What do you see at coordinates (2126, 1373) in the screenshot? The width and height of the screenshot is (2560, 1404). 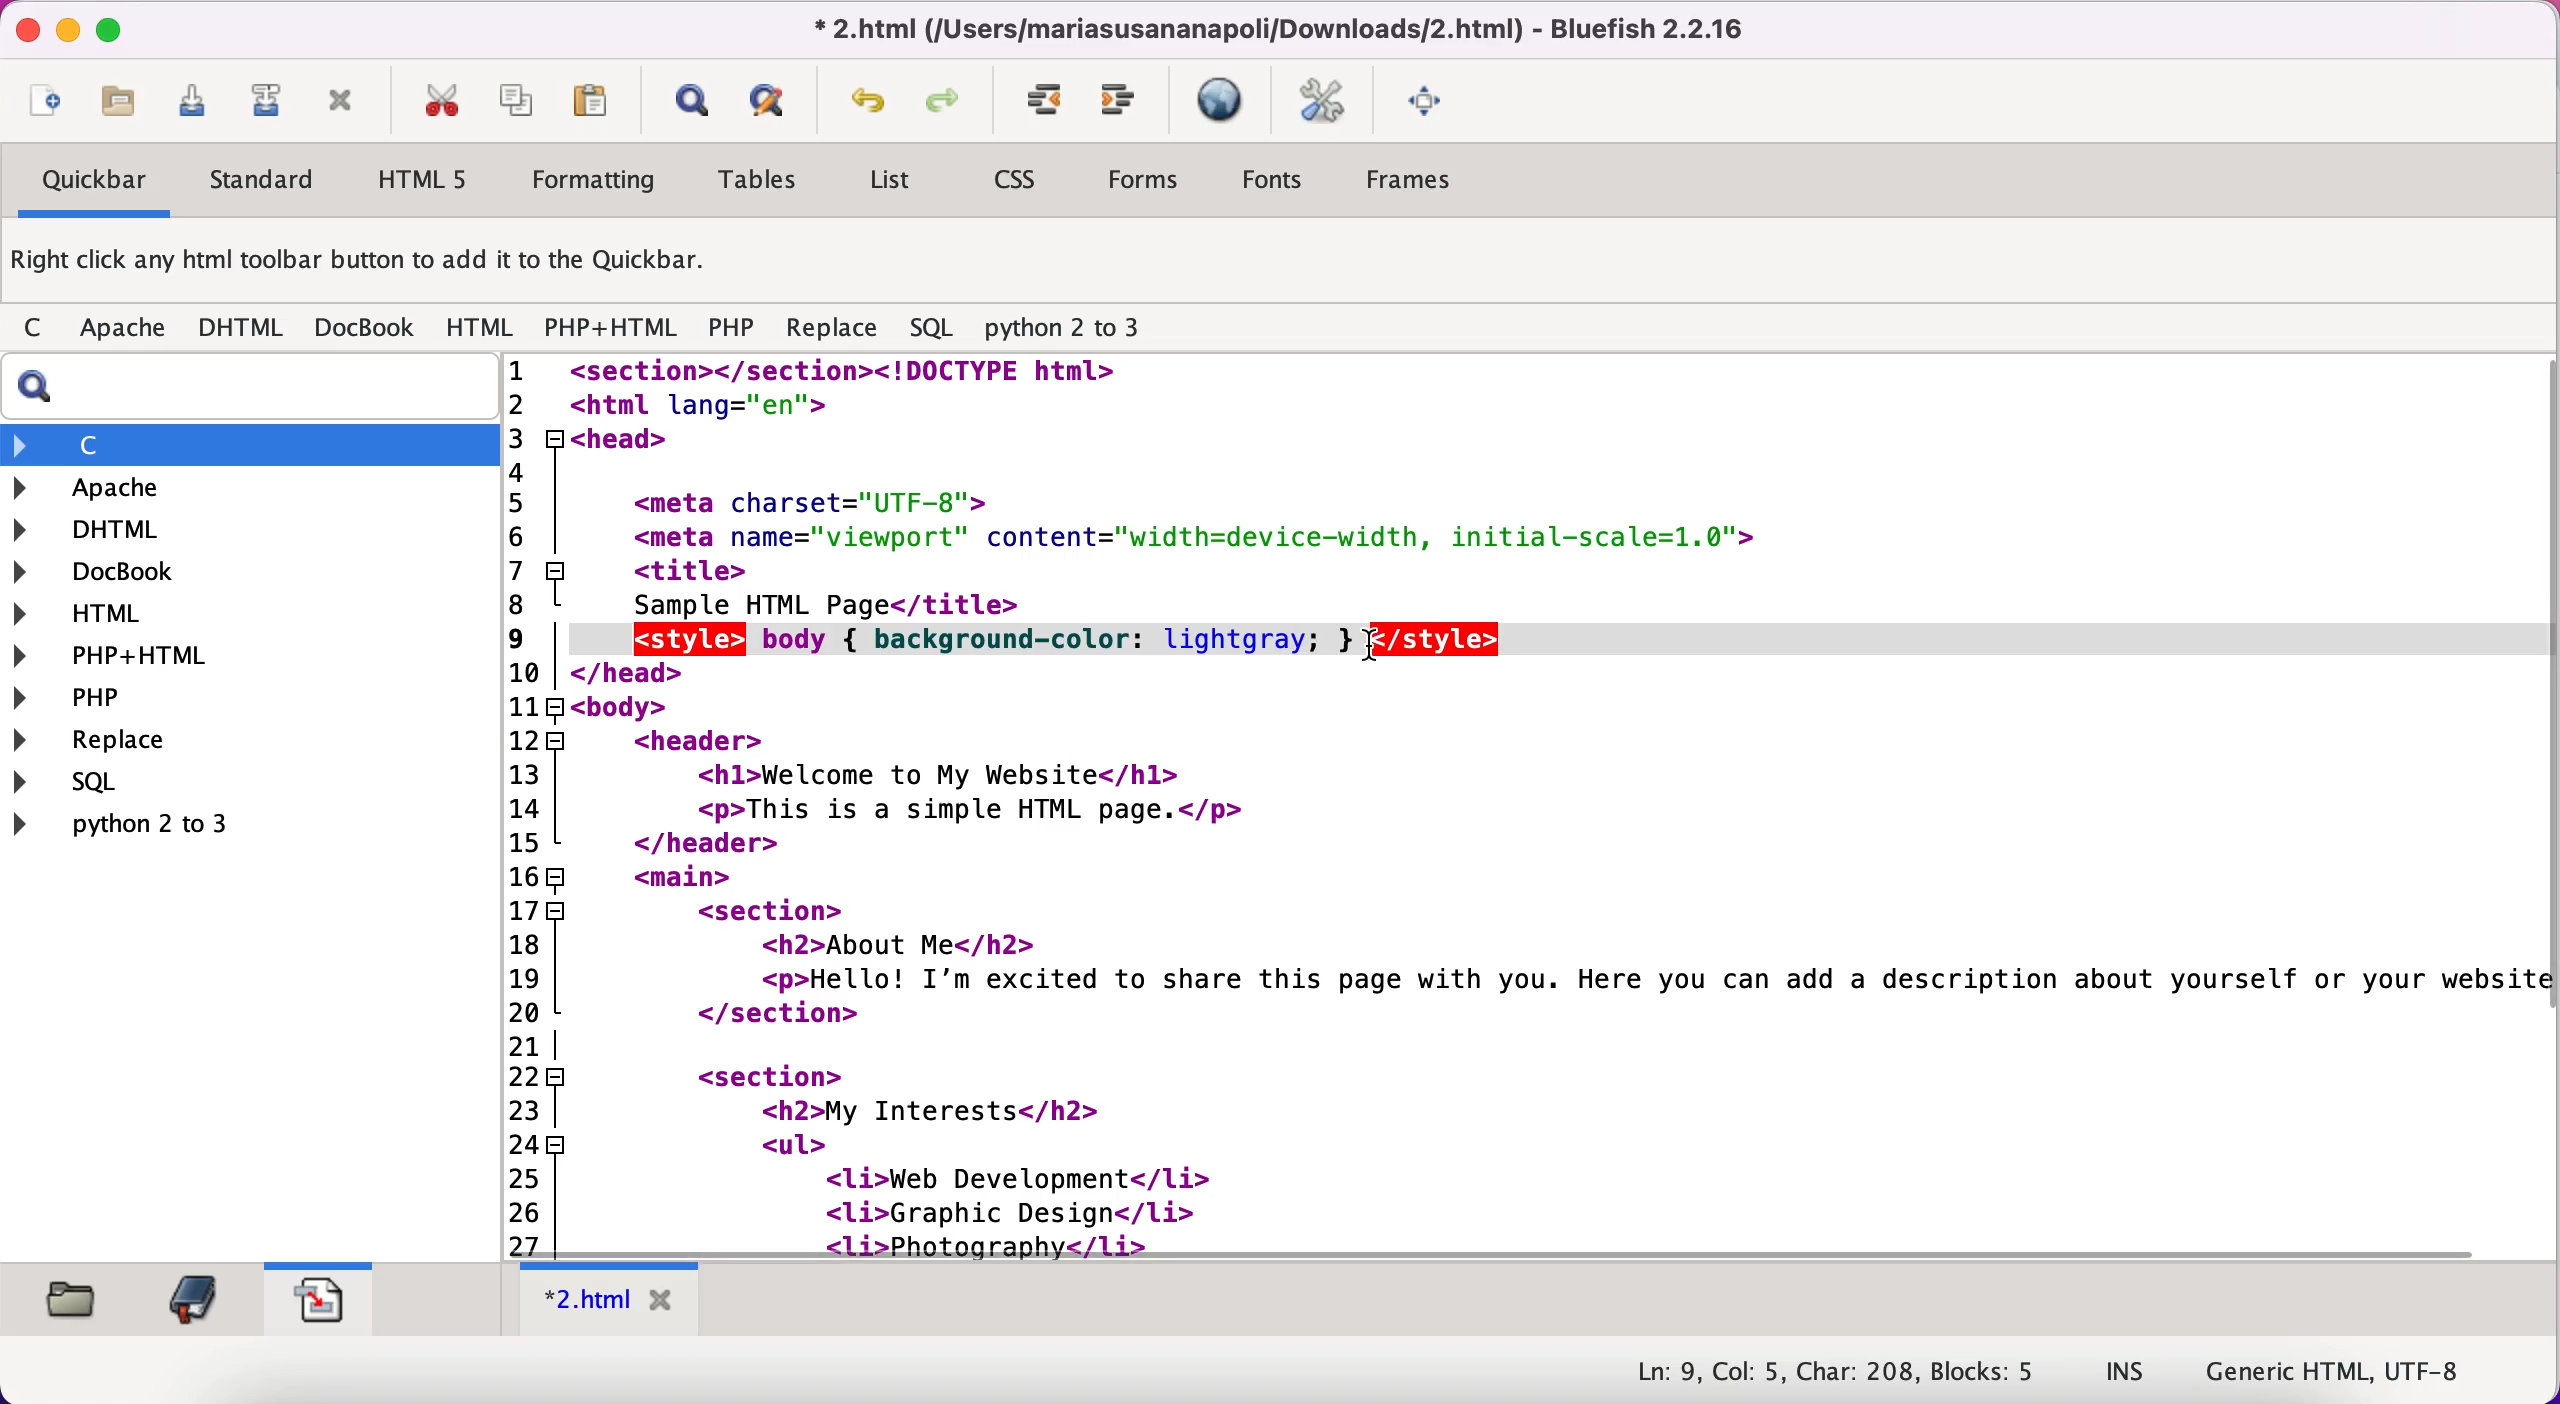 I see `ins` at bounding box center [2126, 1373].